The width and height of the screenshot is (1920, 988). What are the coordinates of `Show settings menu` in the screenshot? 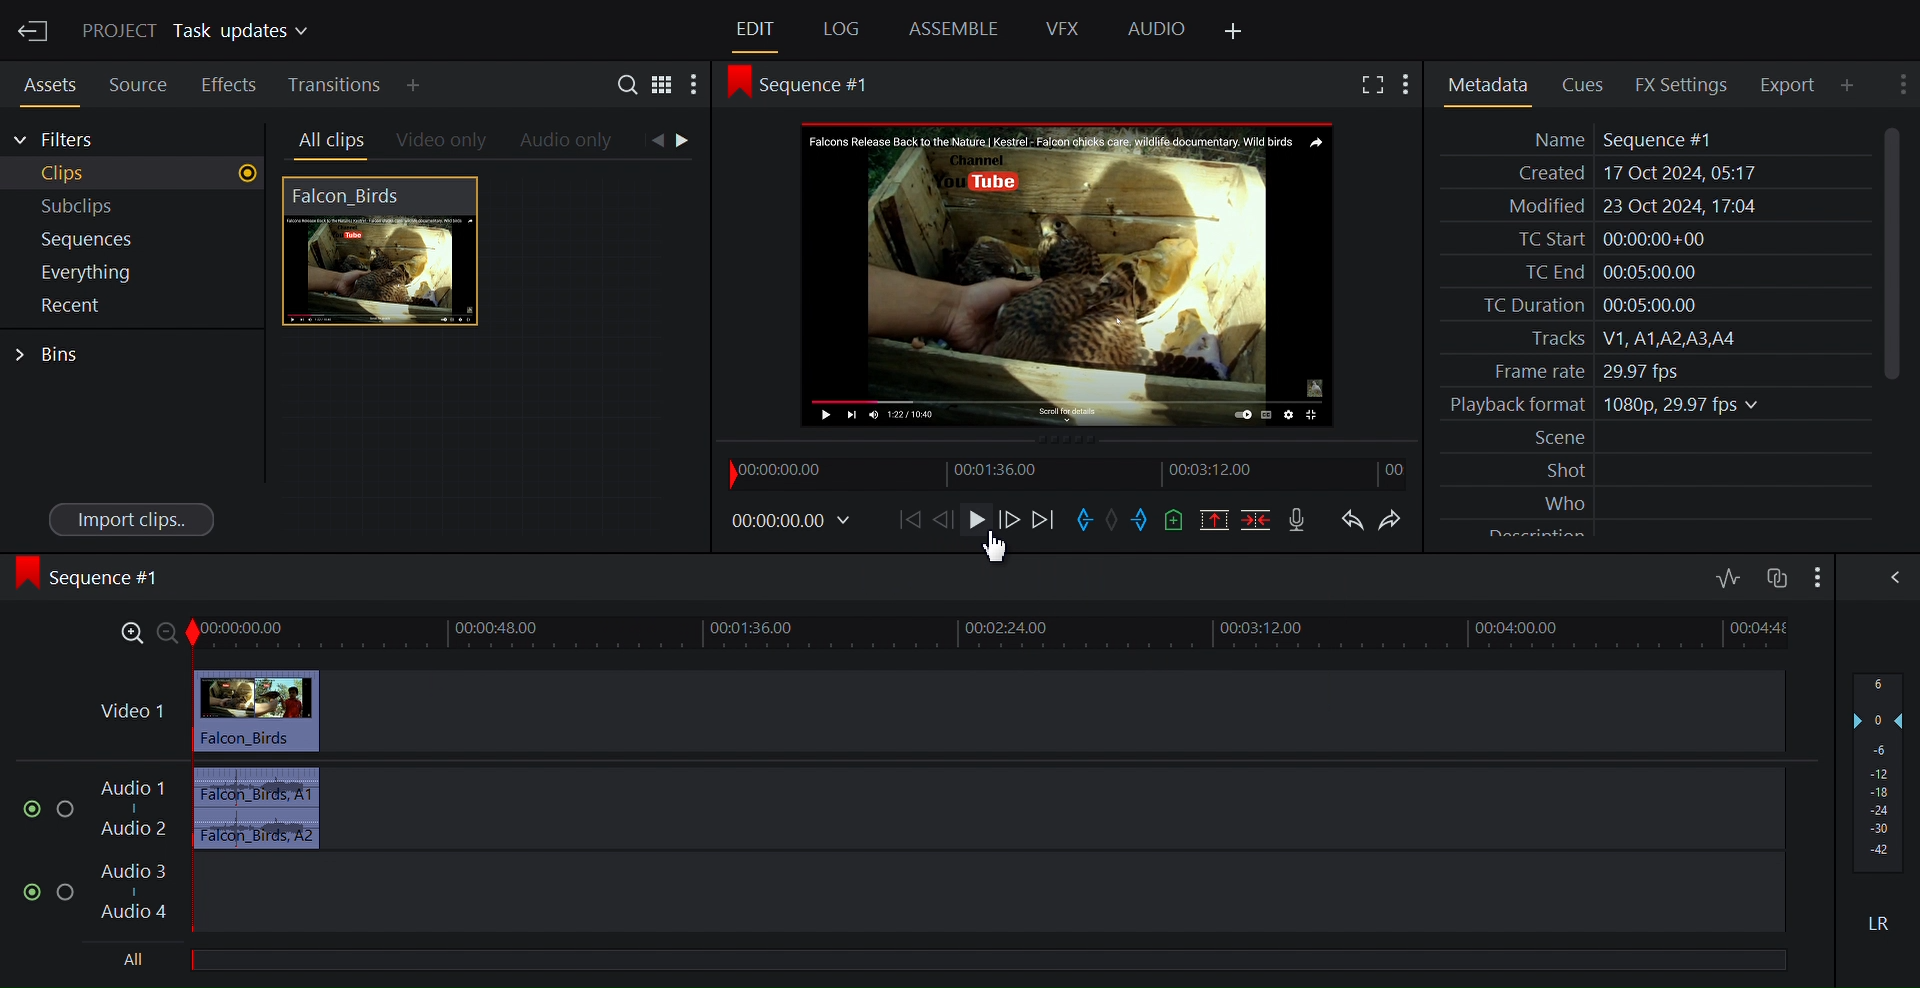 It's located at (1411, 85).